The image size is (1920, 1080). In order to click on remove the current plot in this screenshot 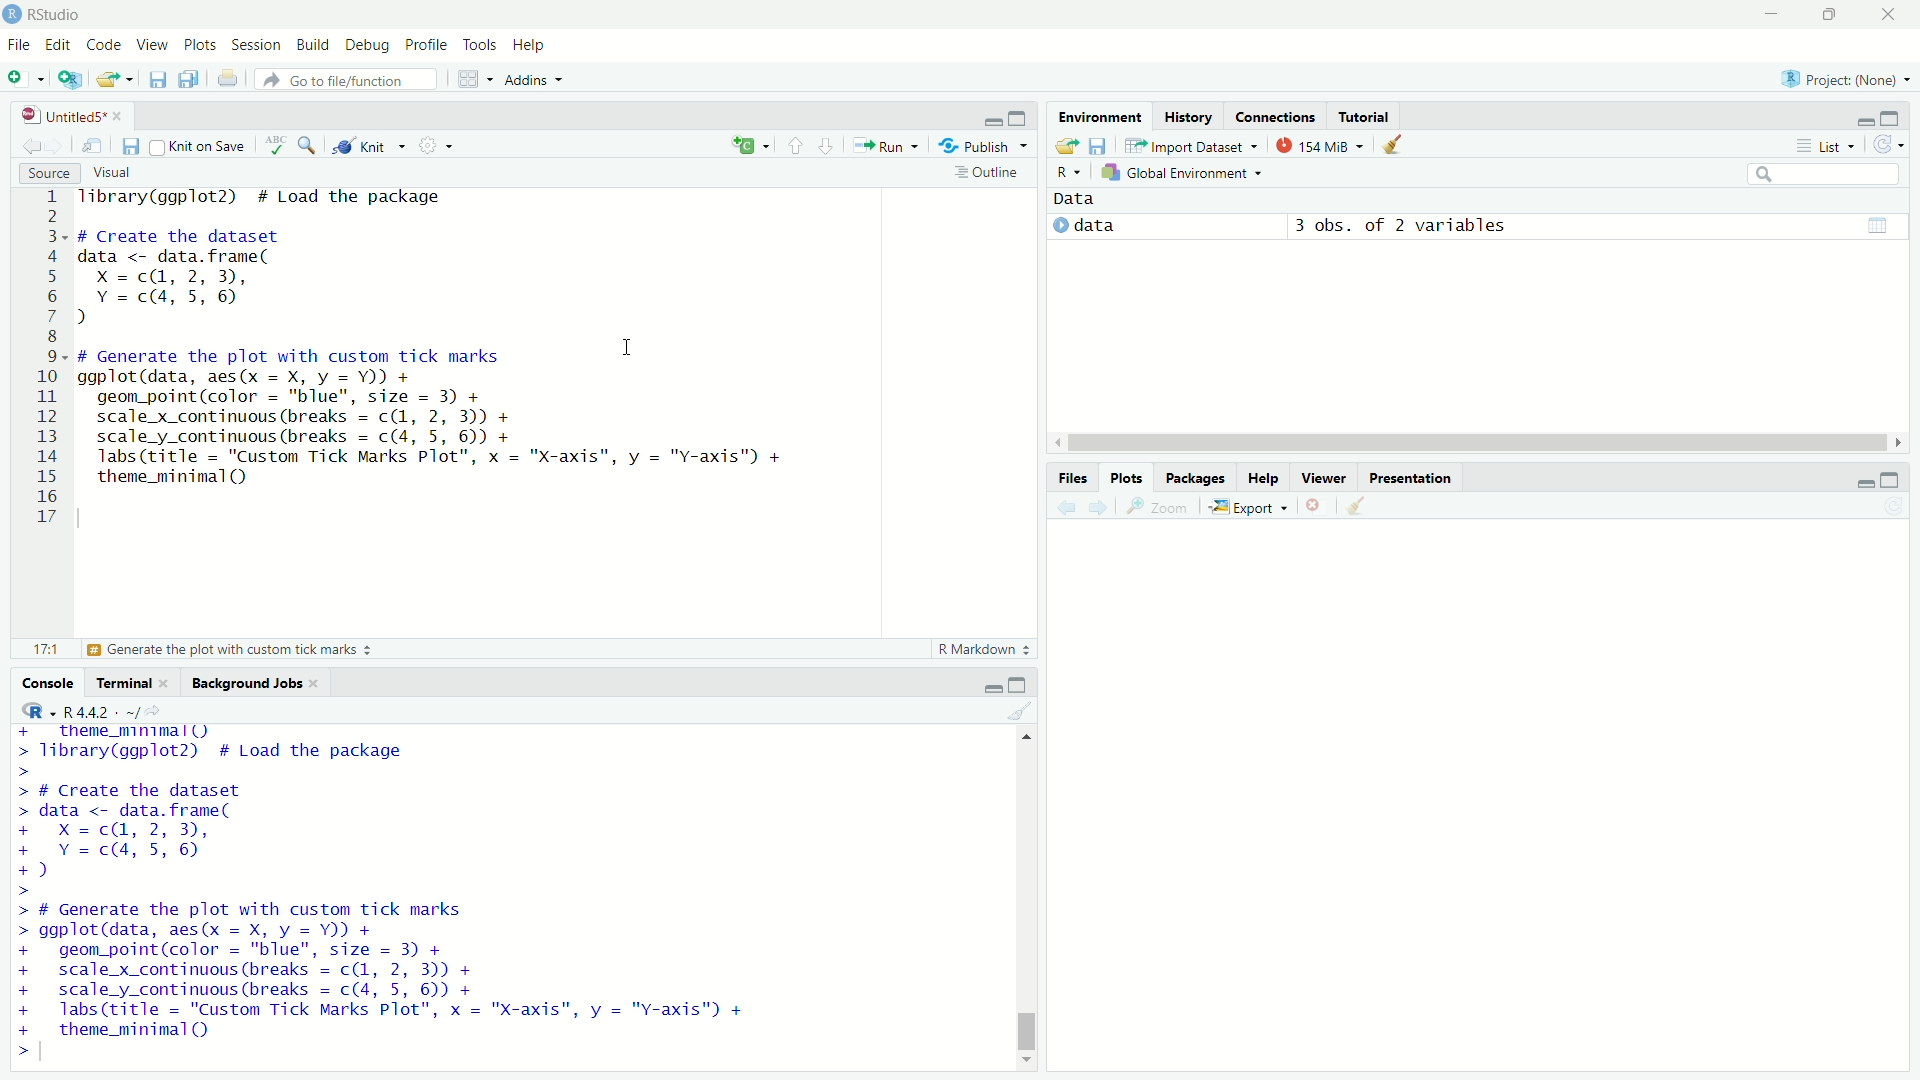, I will do `click(1316, 506)`.